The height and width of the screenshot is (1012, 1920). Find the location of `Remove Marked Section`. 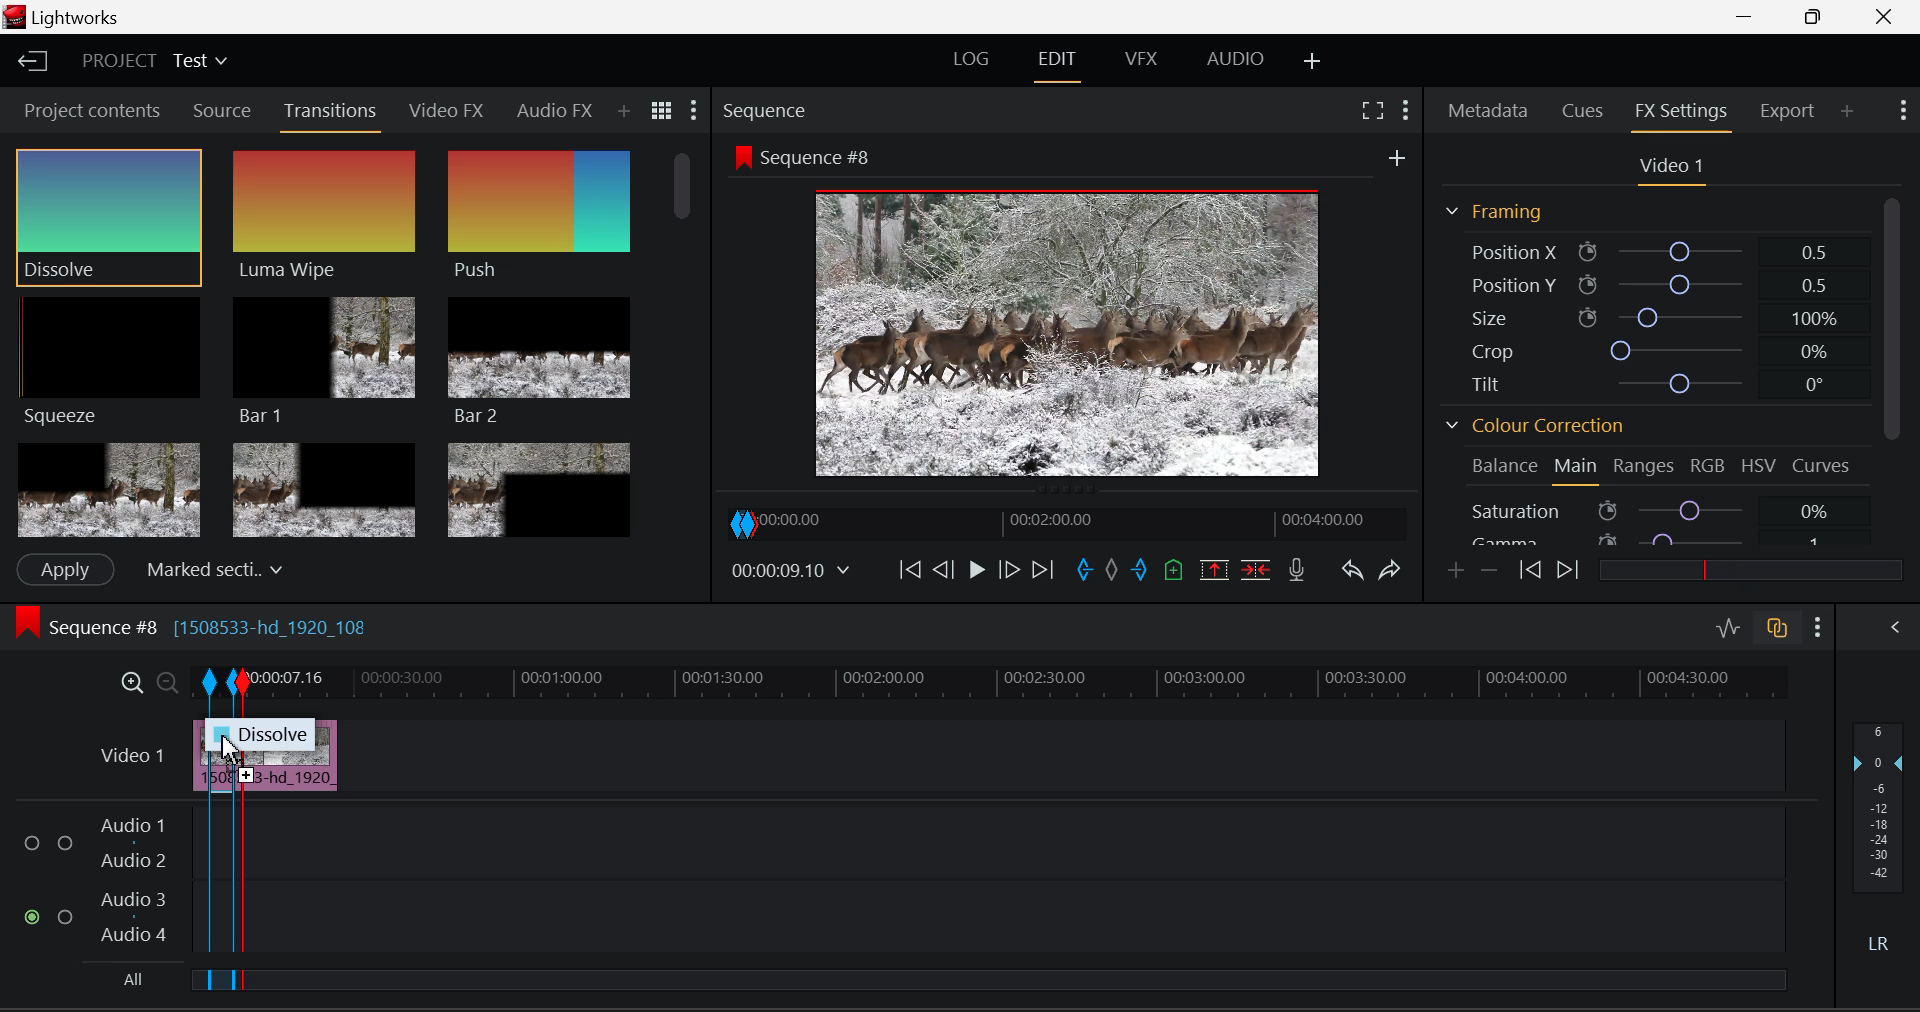

Remove Marked Section is located at coordinates (1217, 569).